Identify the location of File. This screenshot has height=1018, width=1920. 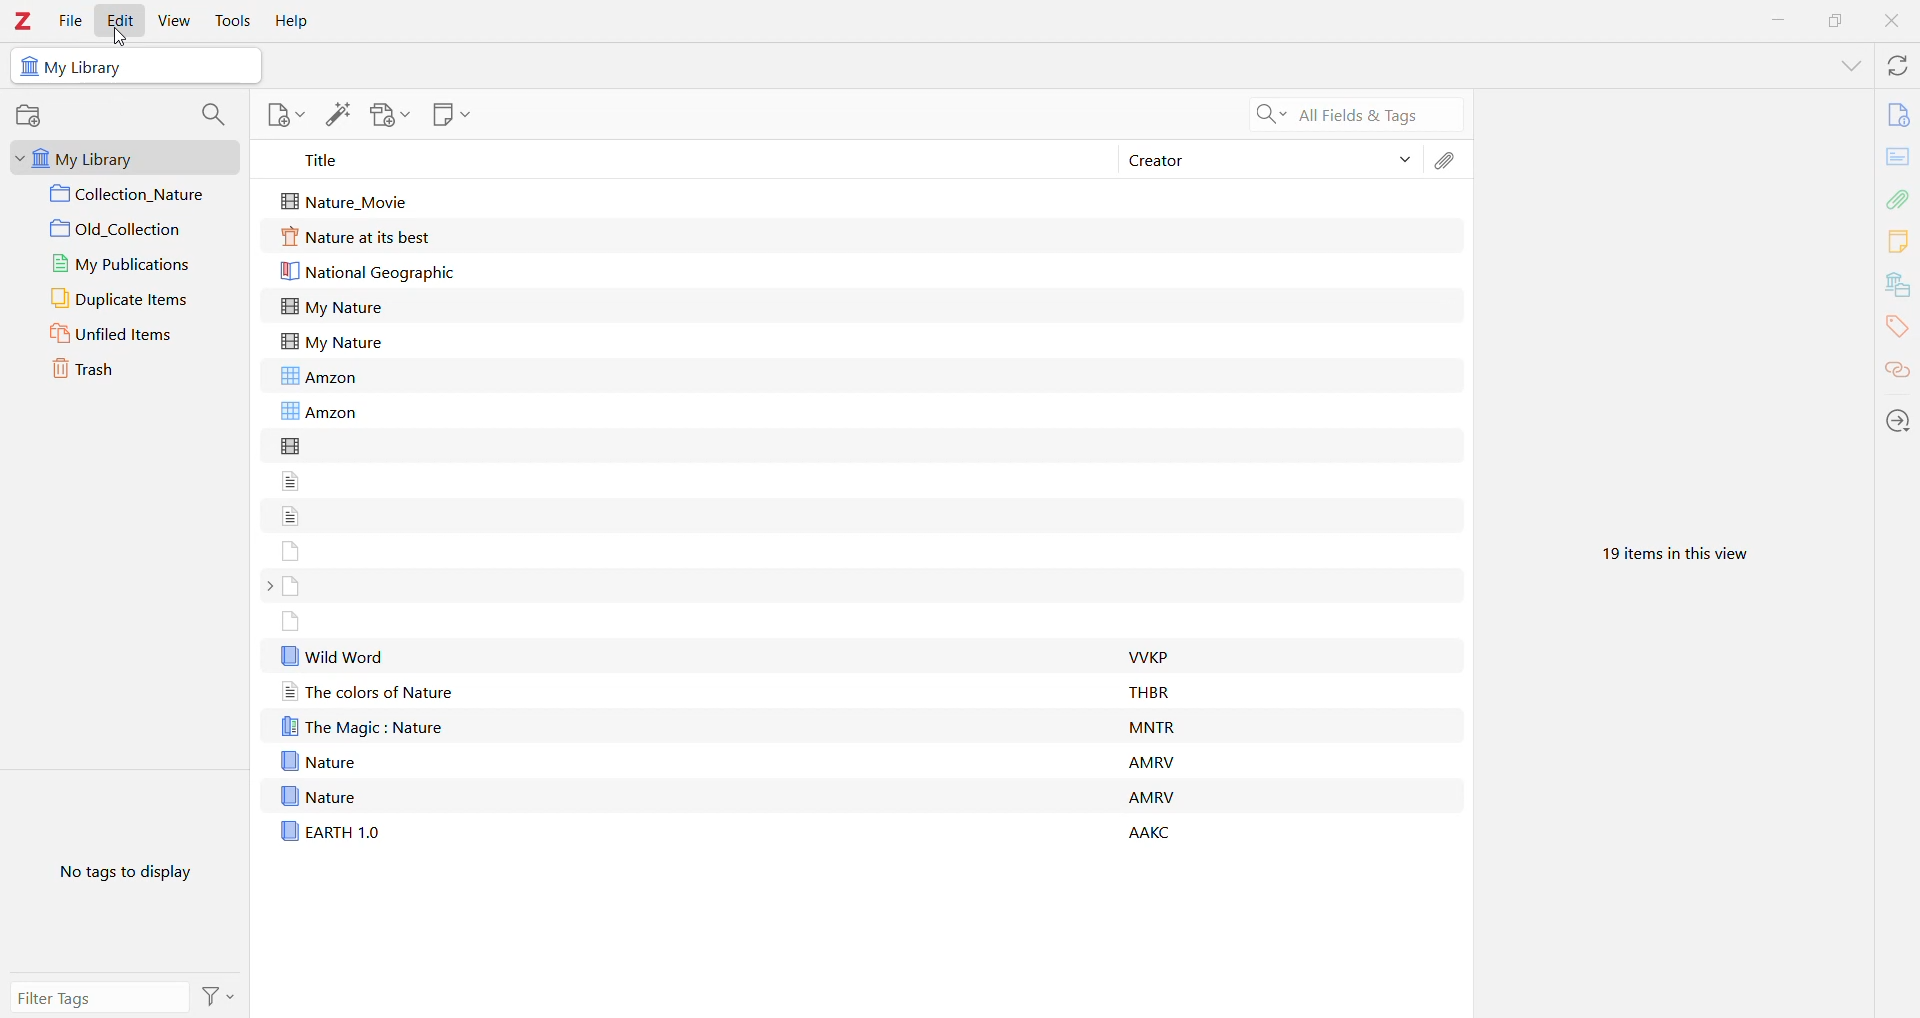
(71, 20).